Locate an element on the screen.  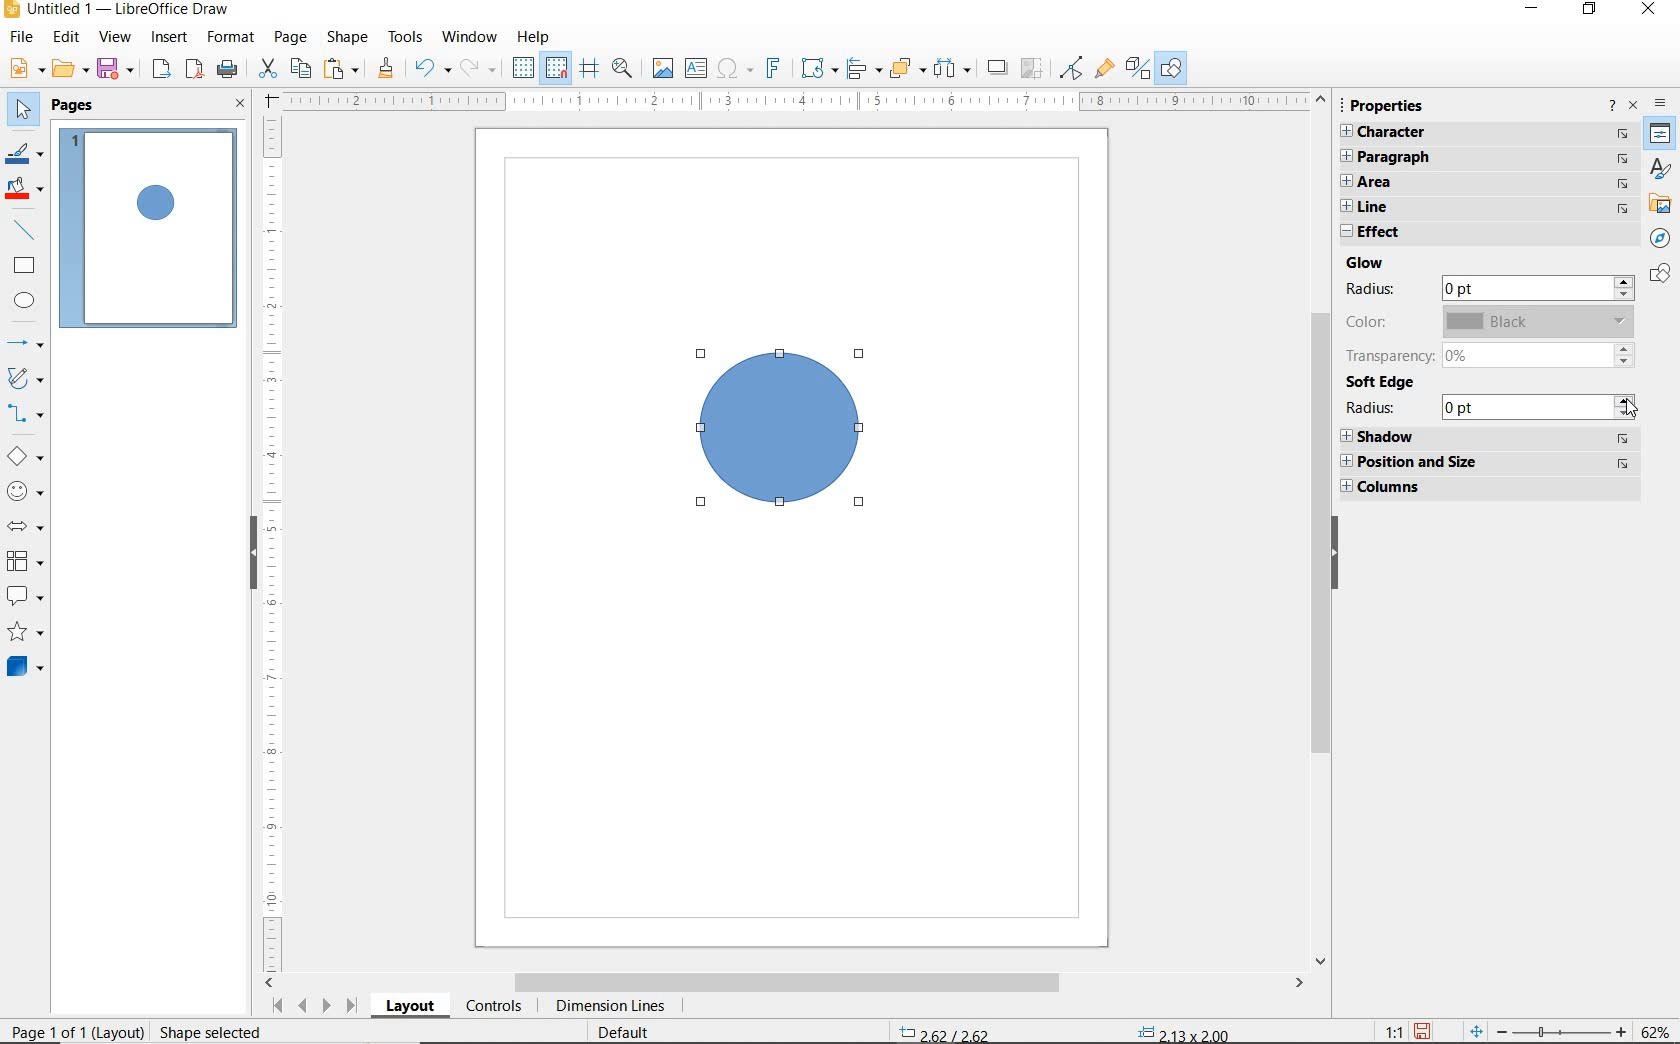
COPY is located at coordinates (301, 70).